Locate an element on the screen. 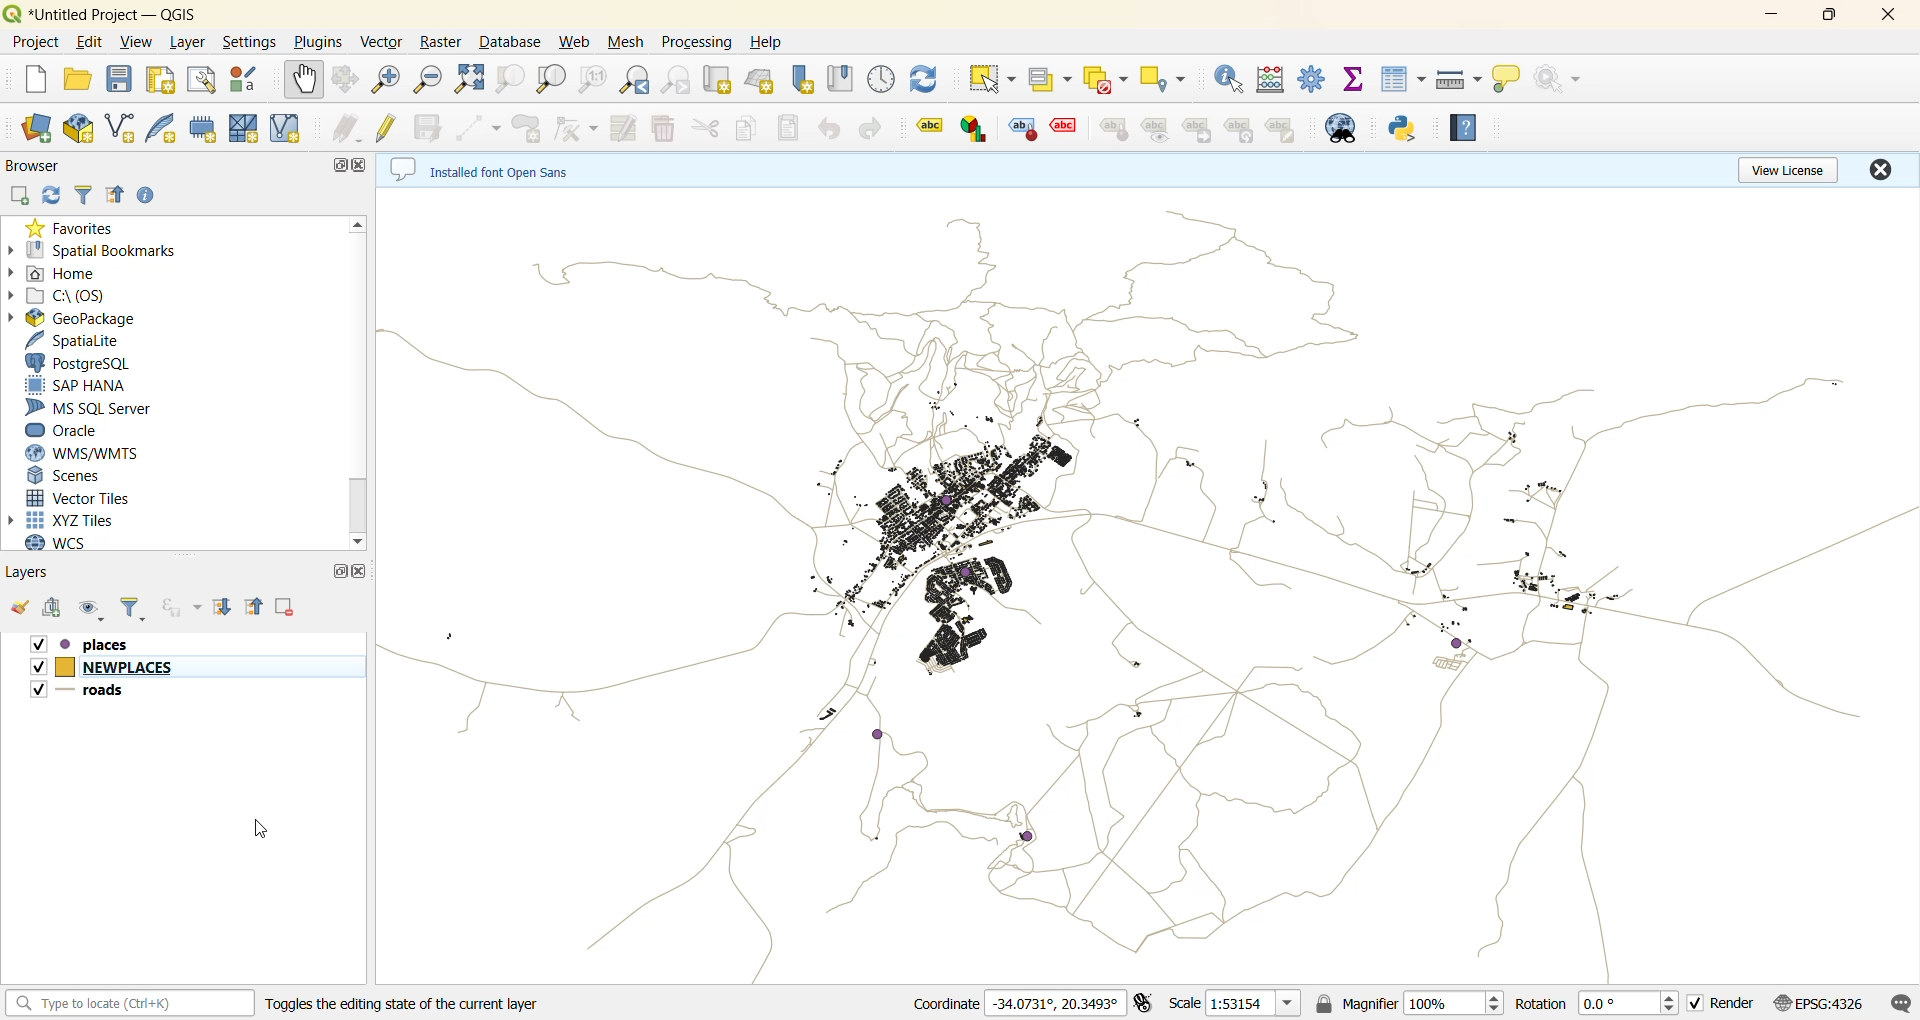 Image resolution: width=1920 pixels, height=1020 pixels. layer is located at coordinates (189, 41).